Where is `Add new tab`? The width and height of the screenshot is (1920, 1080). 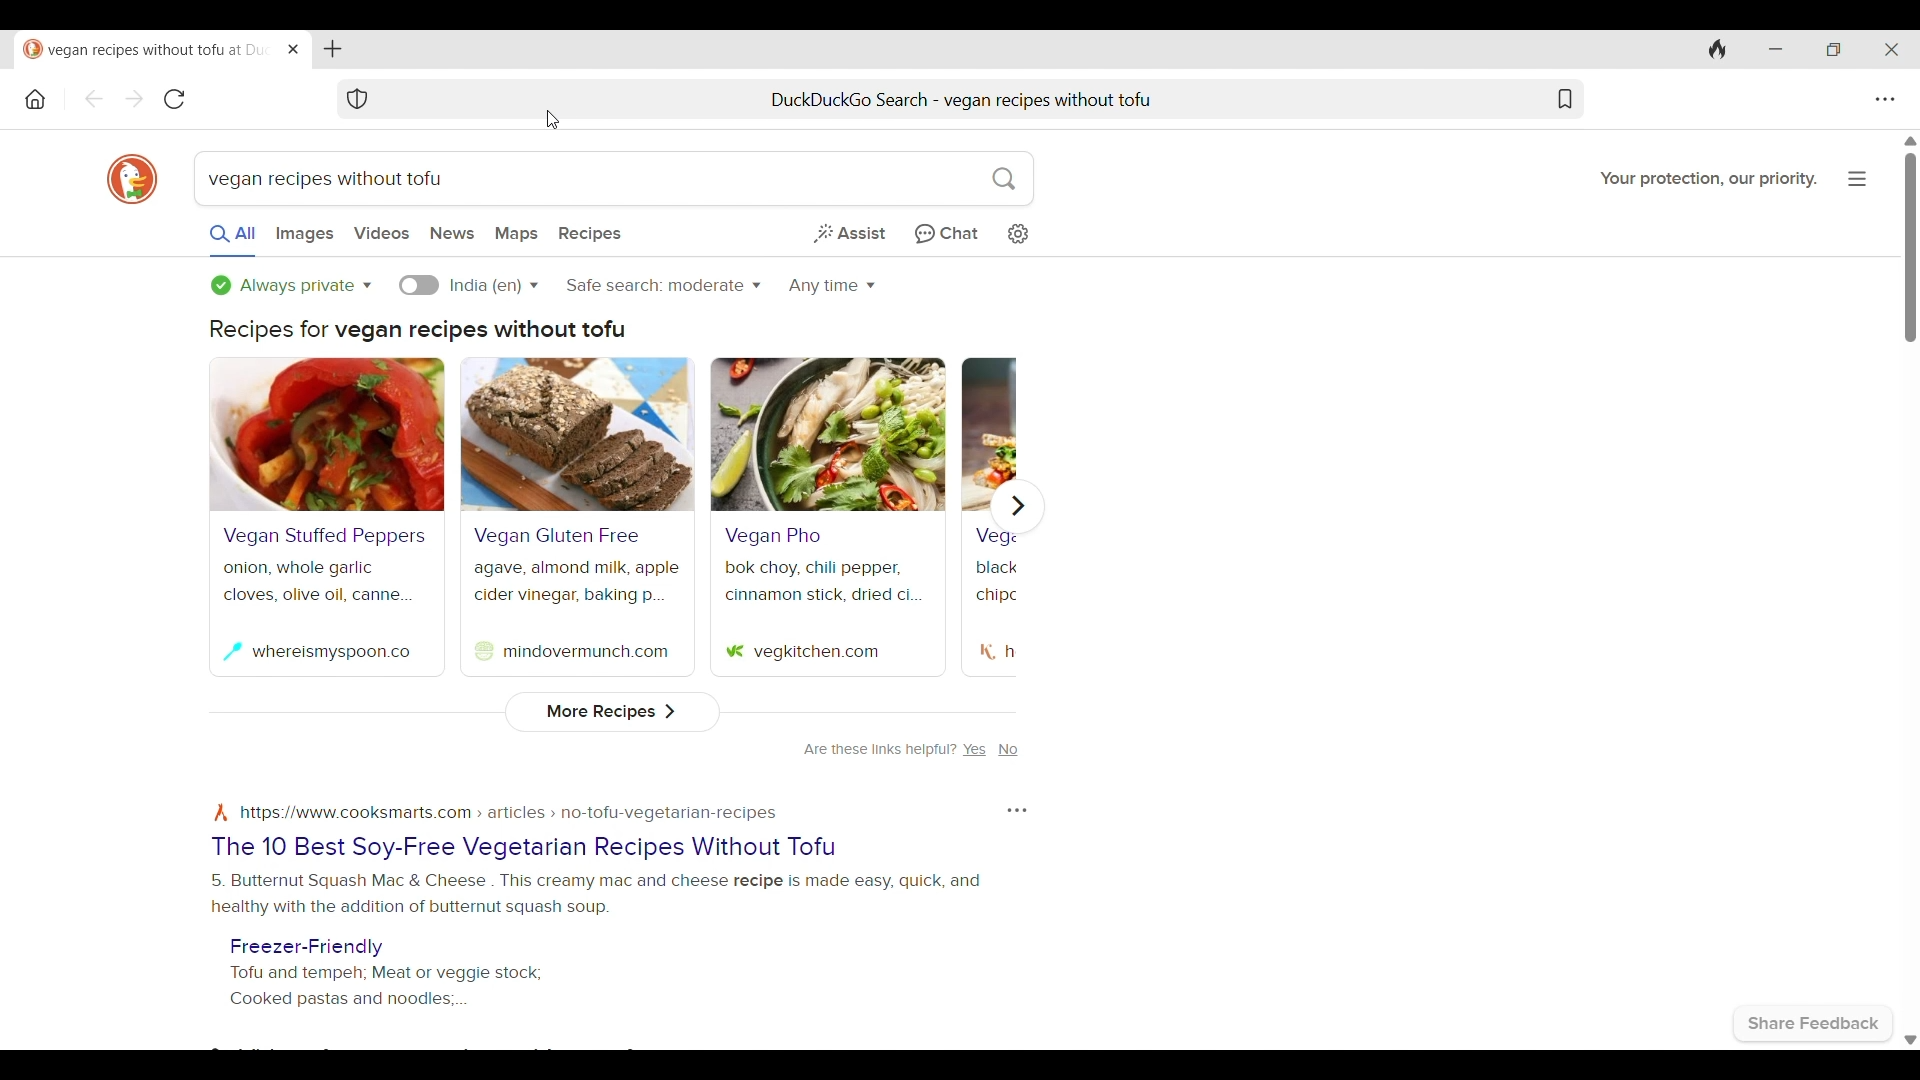 Add new tab is located at coordinates (333, 49).